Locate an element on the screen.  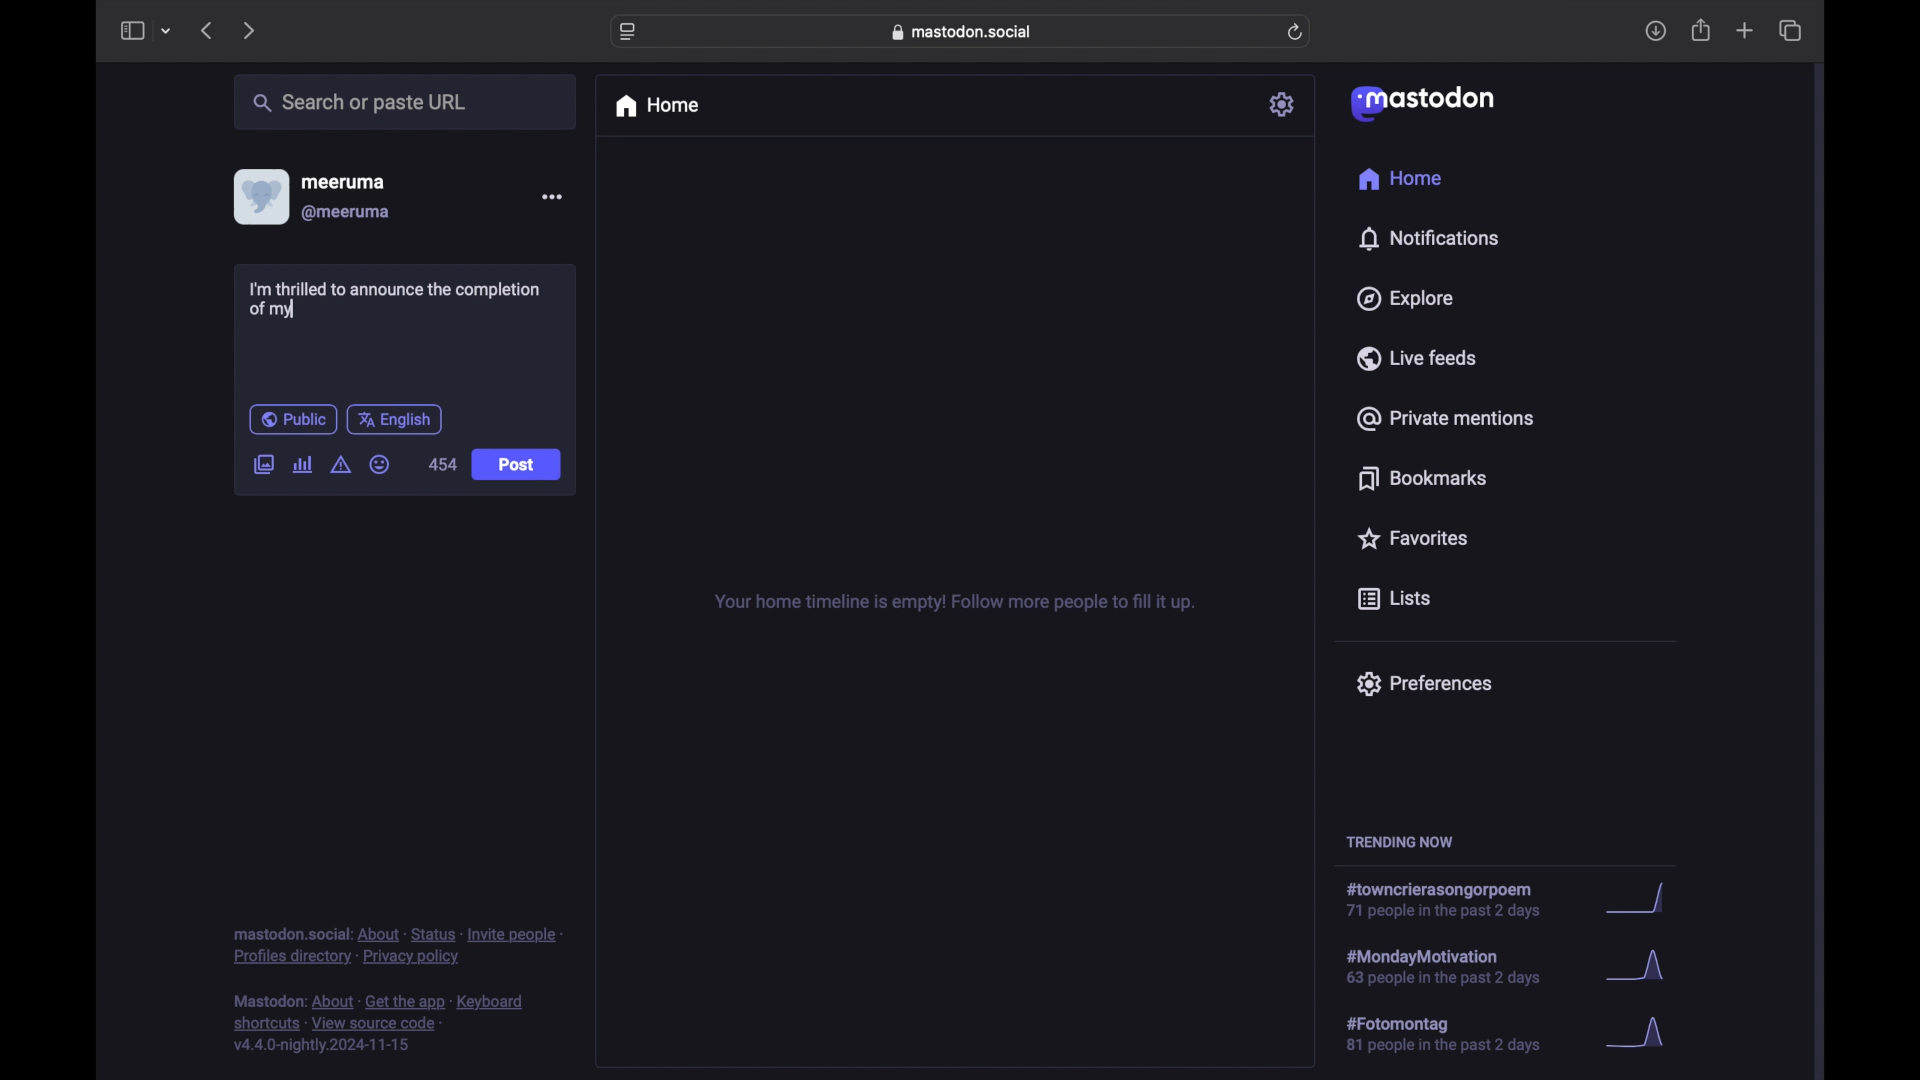
next is located at coordinates (248, 32).